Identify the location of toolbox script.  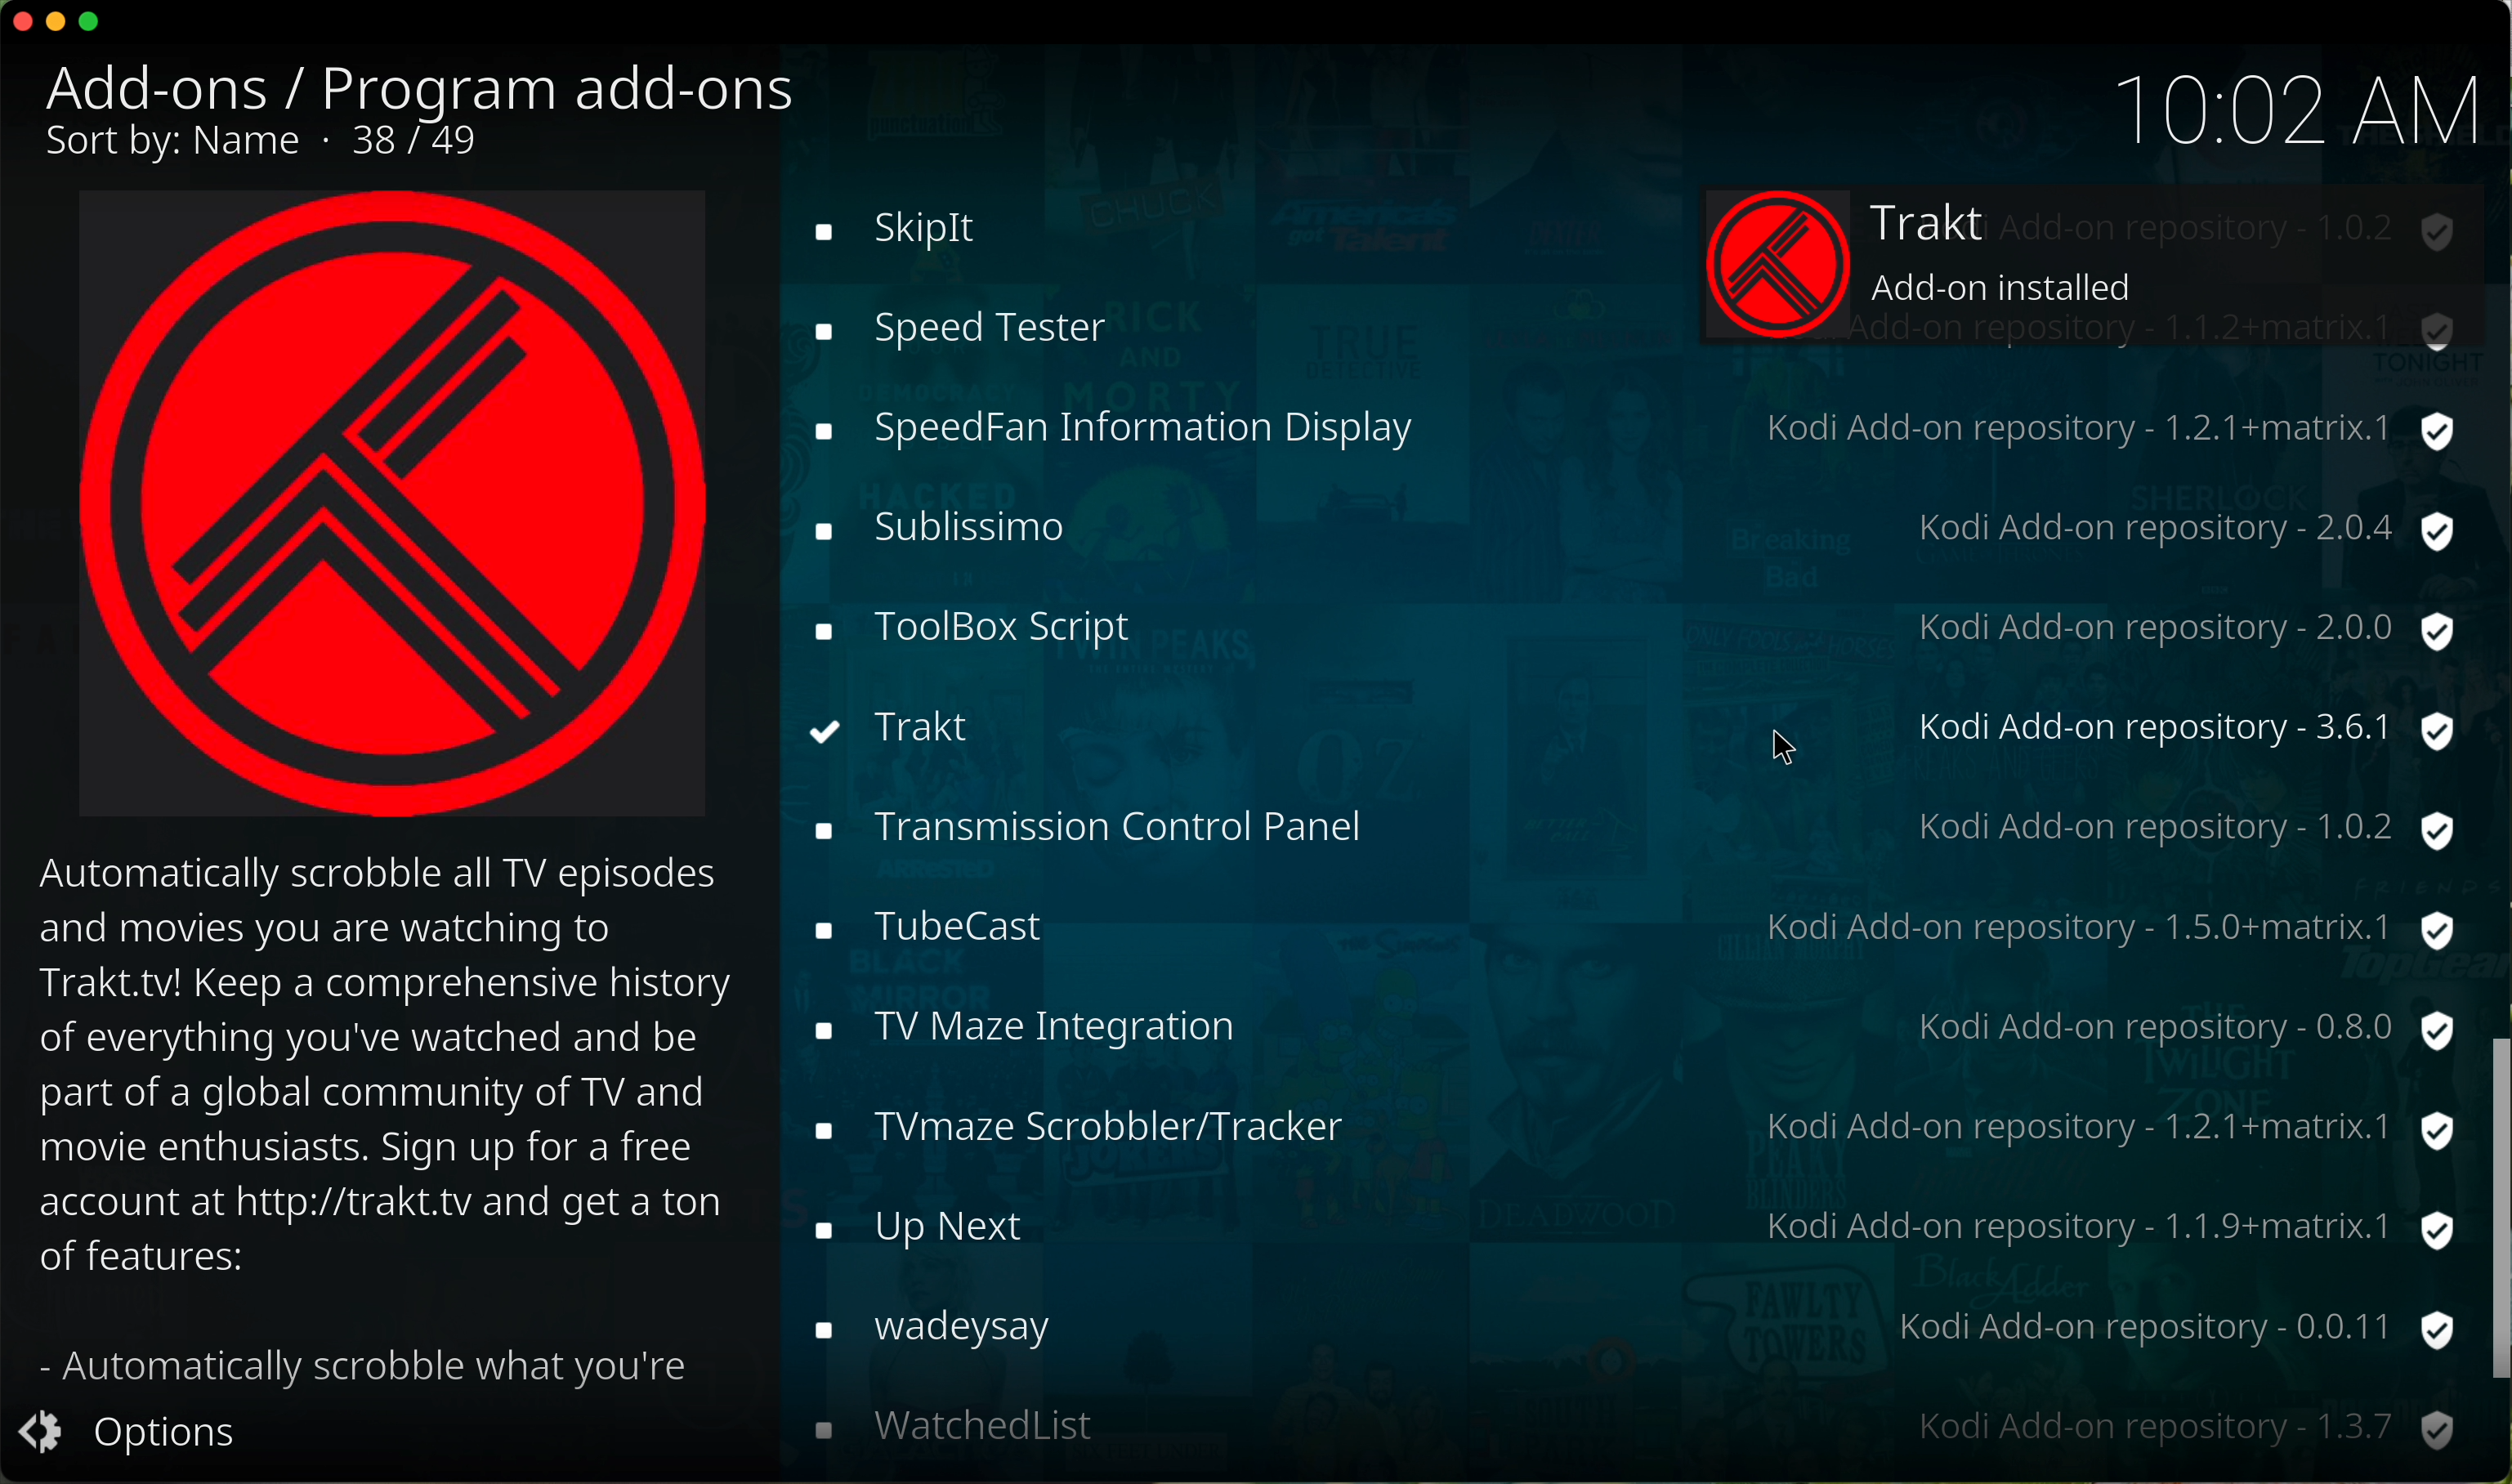
(1246, 229).